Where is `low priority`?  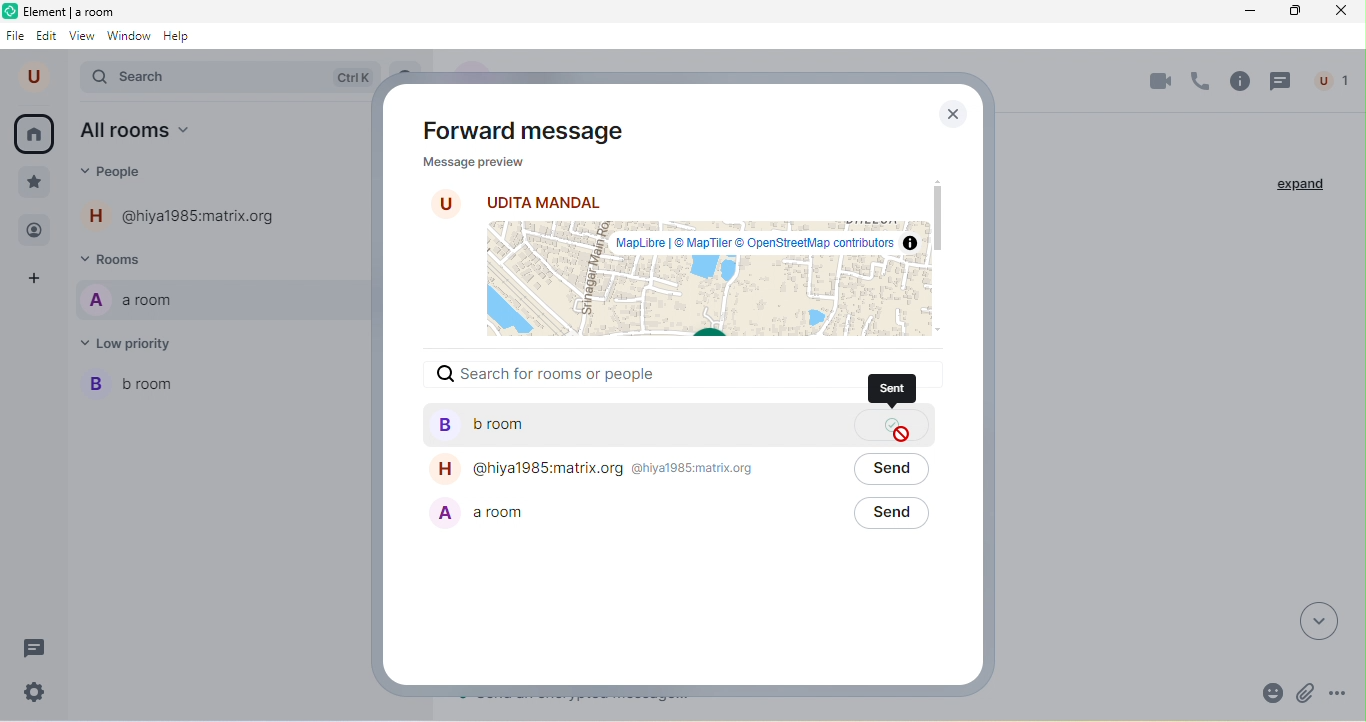
low priority is located at coordinates (131, 342).